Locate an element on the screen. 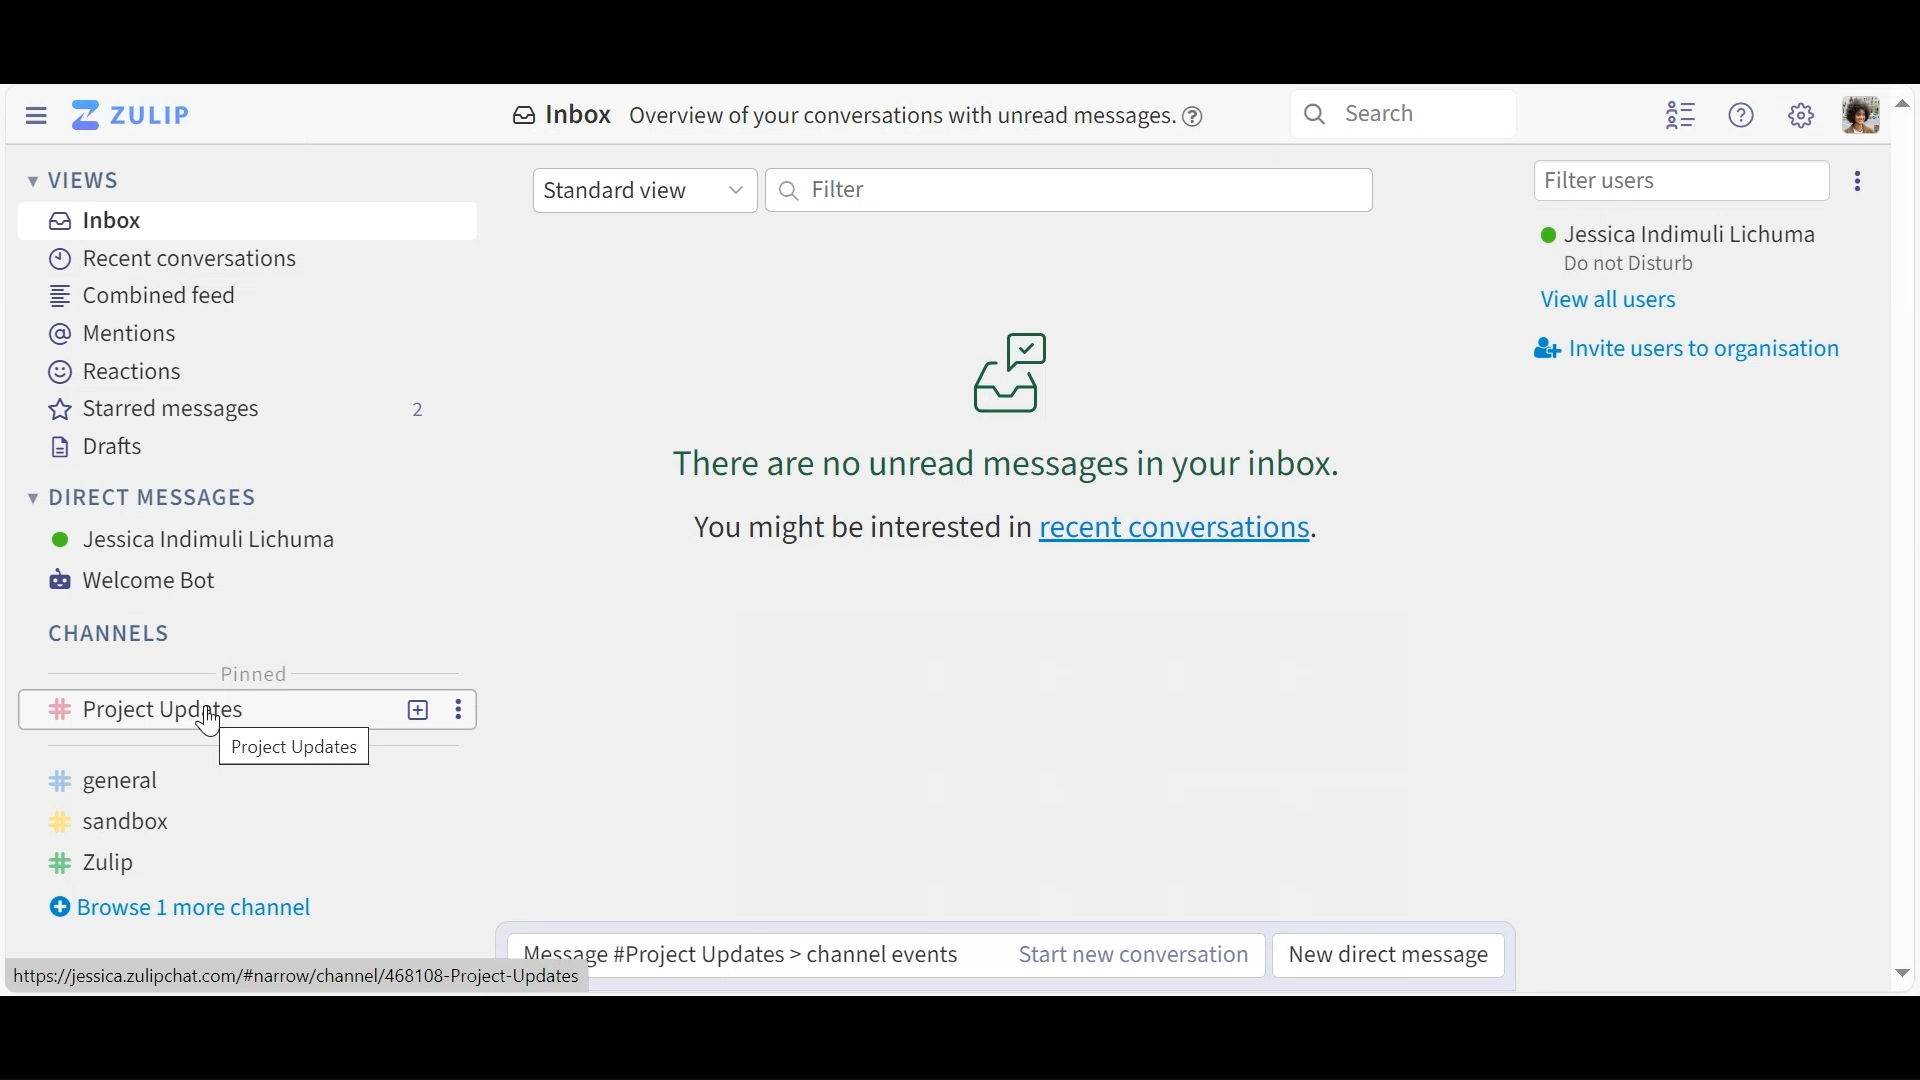 The height and width of the screenshot is (1080, 1920). Filter users is located at coordinates (1682, 181).